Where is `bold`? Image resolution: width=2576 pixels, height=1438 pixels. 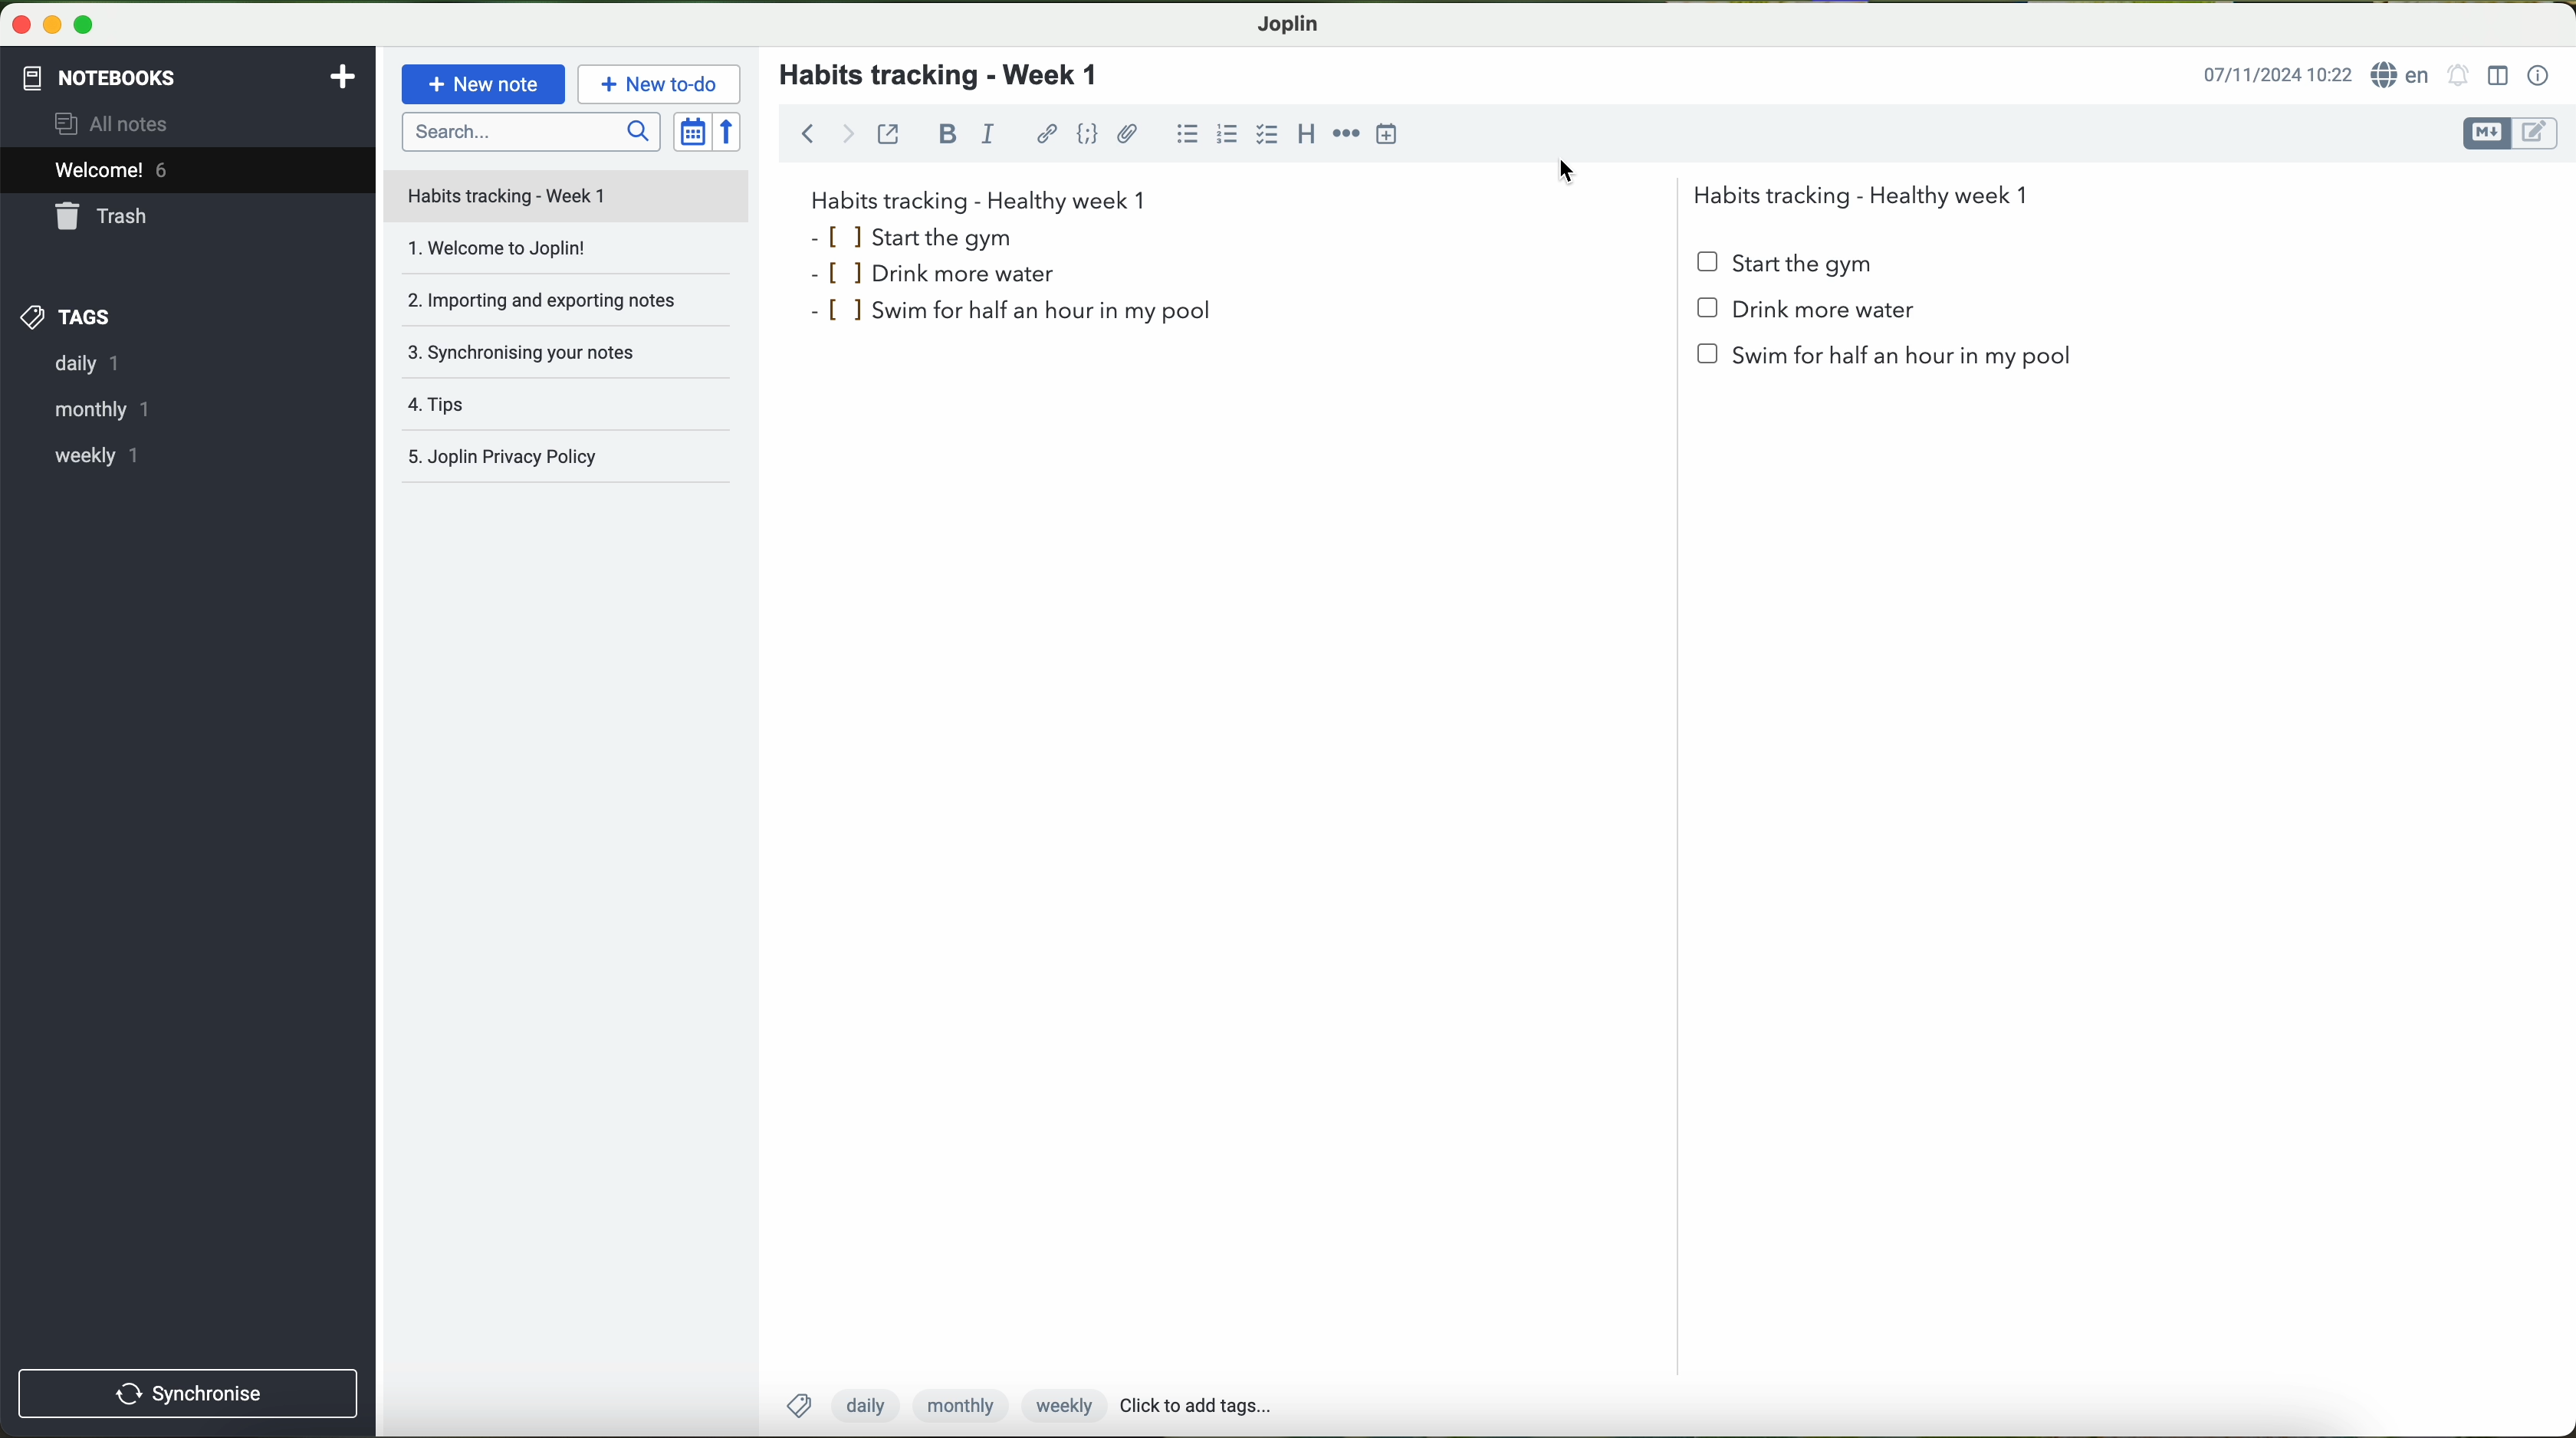 bold is located at coordinates (948, 134).